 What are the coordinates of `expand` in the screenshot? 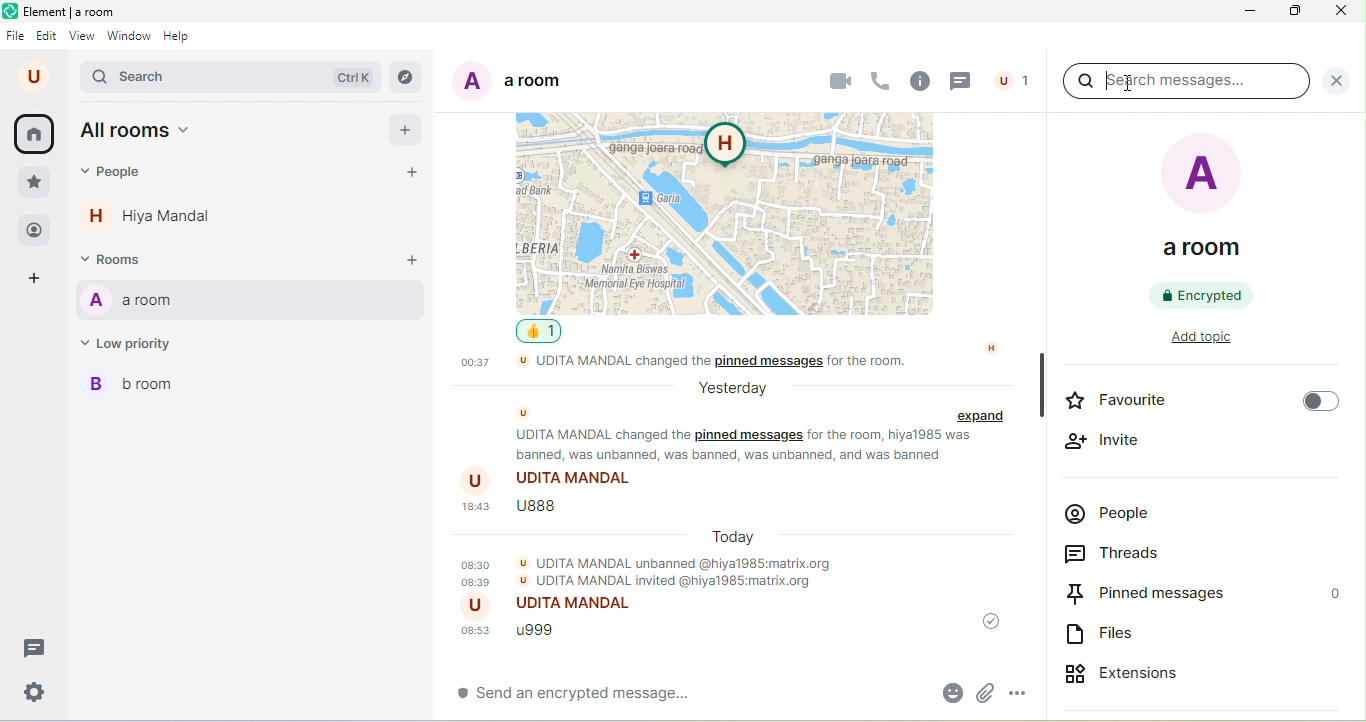 It's located at (984, 417).